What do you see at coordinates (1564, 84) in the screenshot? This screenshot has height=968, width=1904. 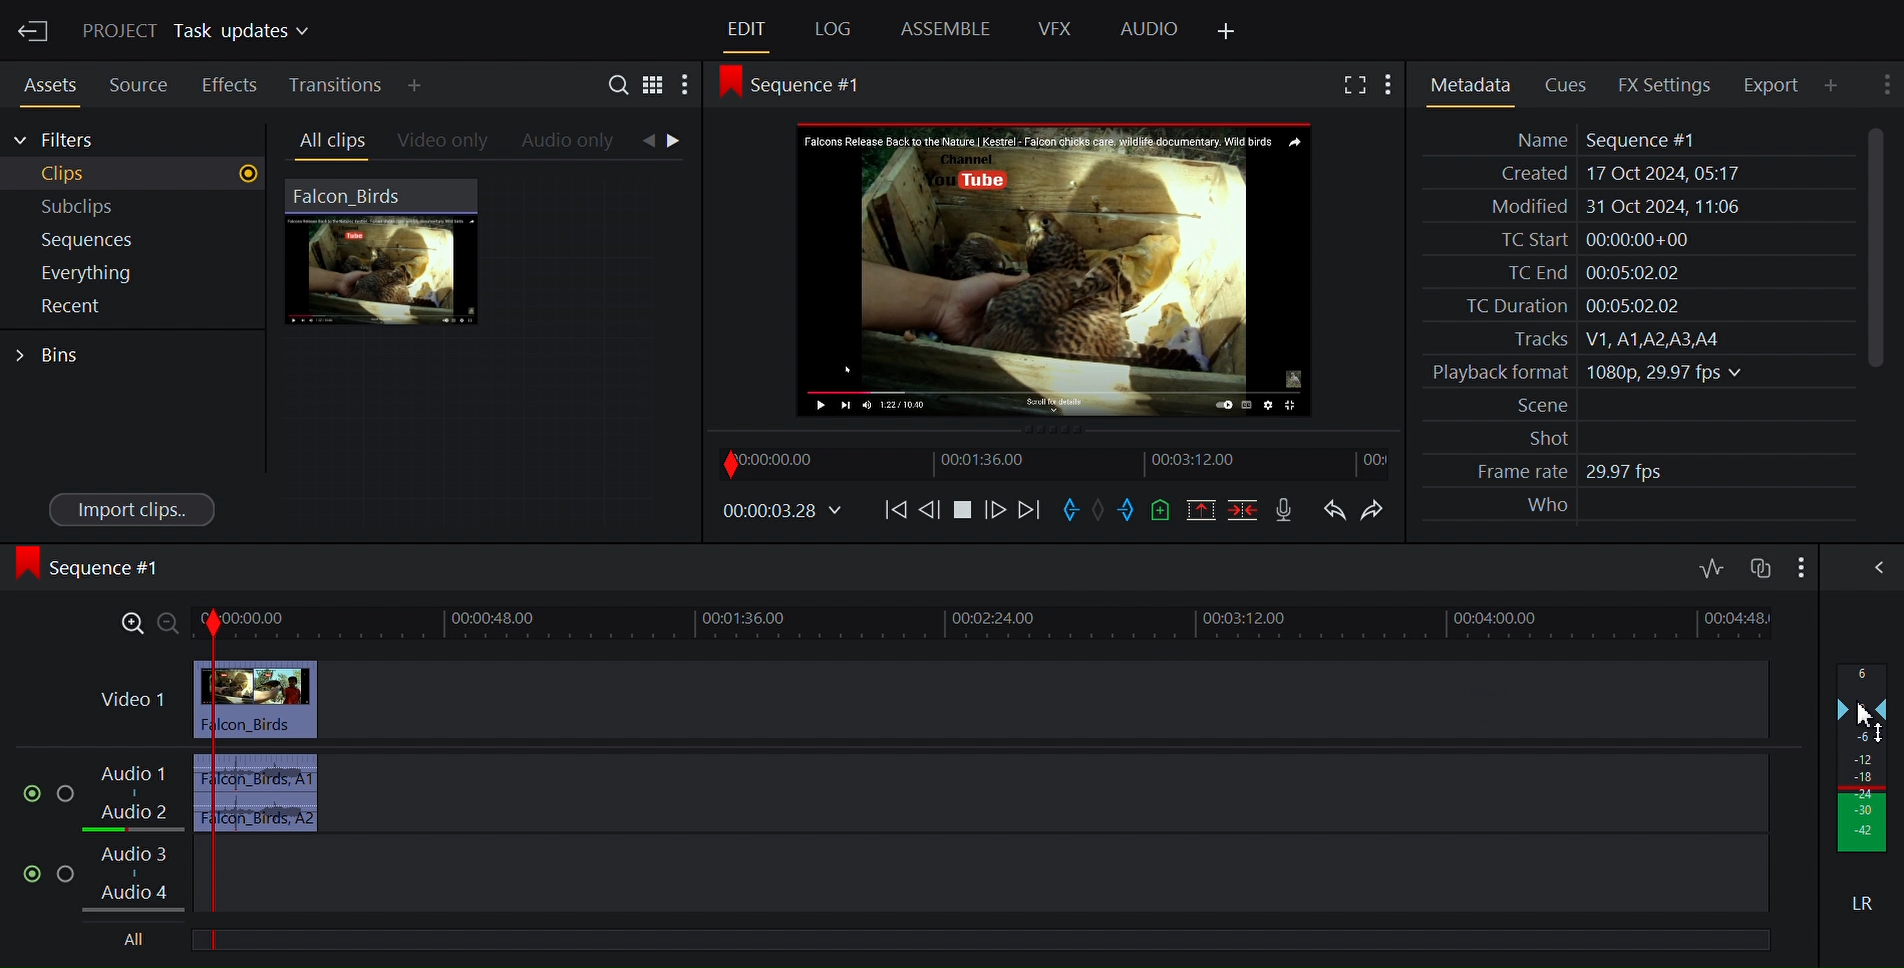 I see `Cues` at bounding box center [1564, 84].